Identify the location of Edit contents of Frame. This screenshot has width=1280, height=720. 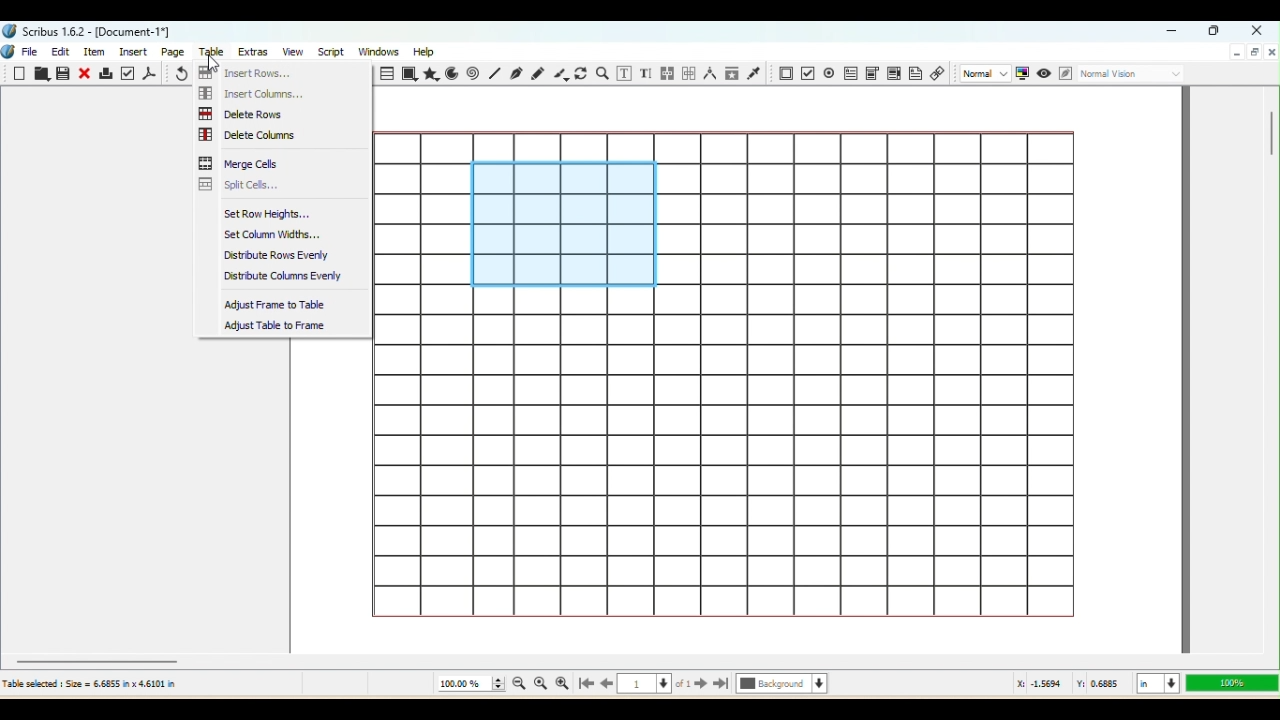
(626, 74).